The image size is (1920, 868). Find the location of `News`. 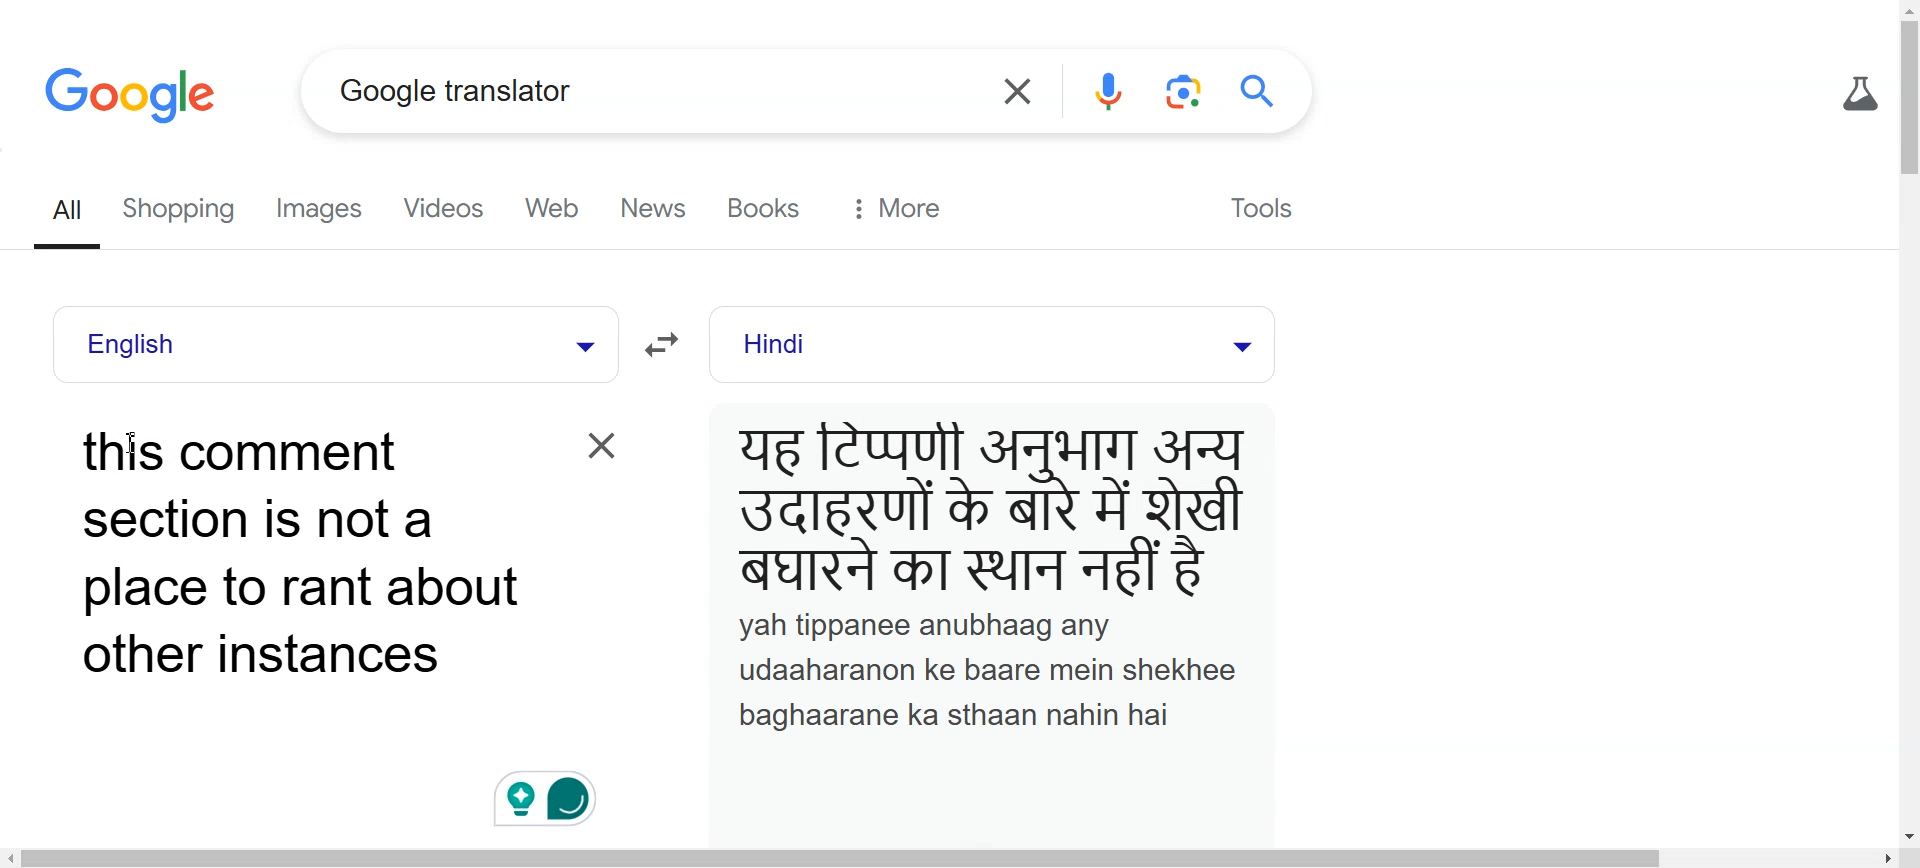

News is located at coordinates (658, 209).